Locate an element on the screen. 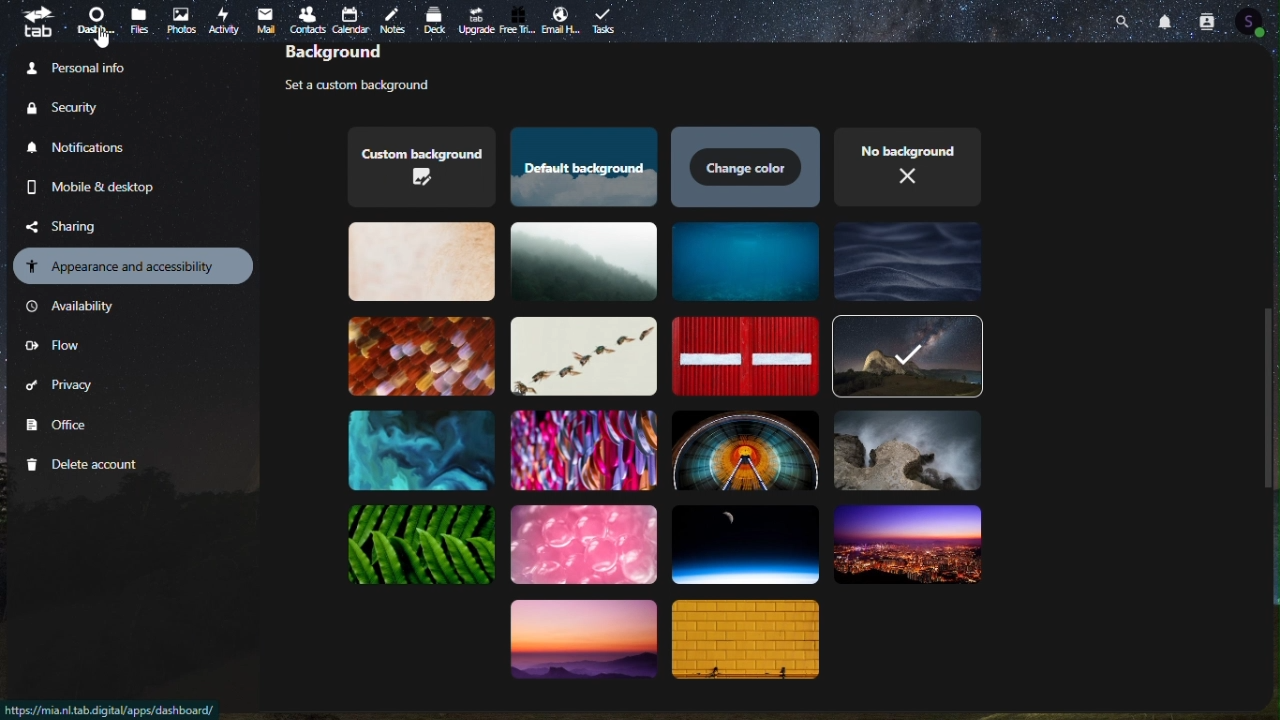  Calendar is located at coordinates (352, 20).